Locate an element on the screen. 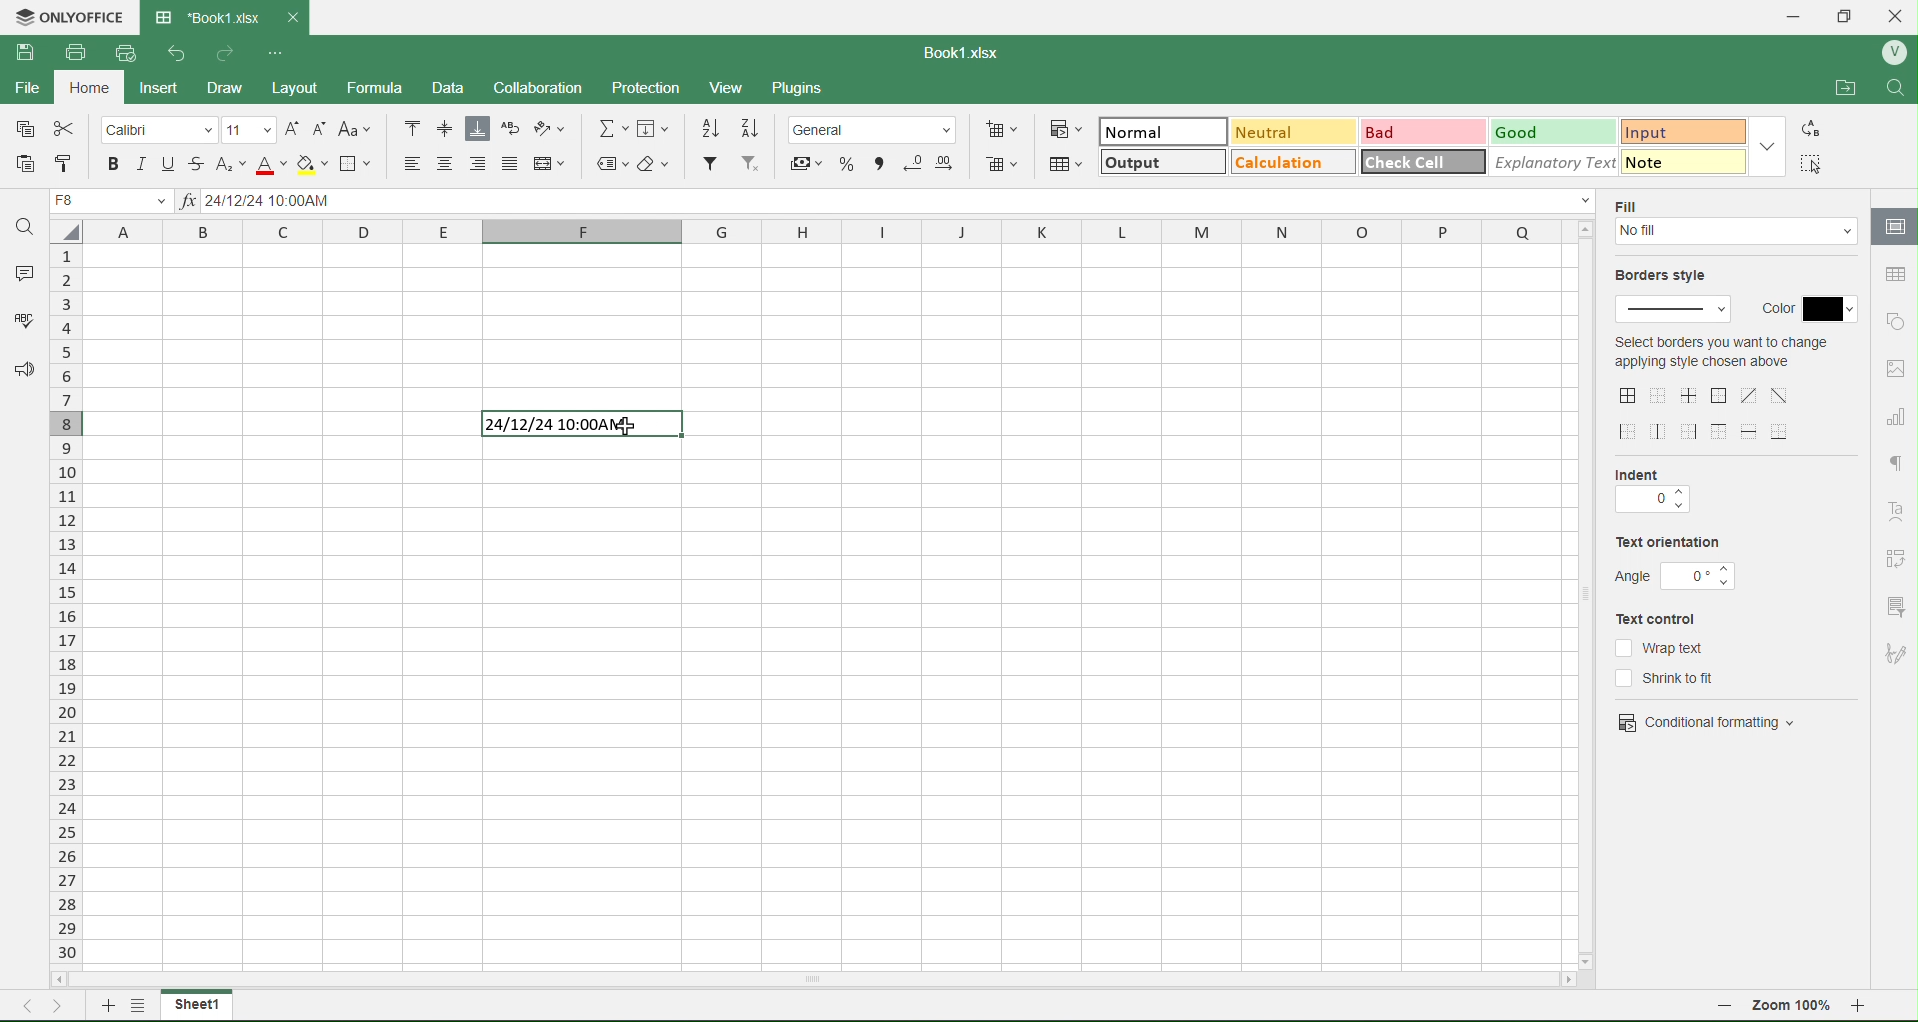  Accounting Style is located at coordinates (805, 162).